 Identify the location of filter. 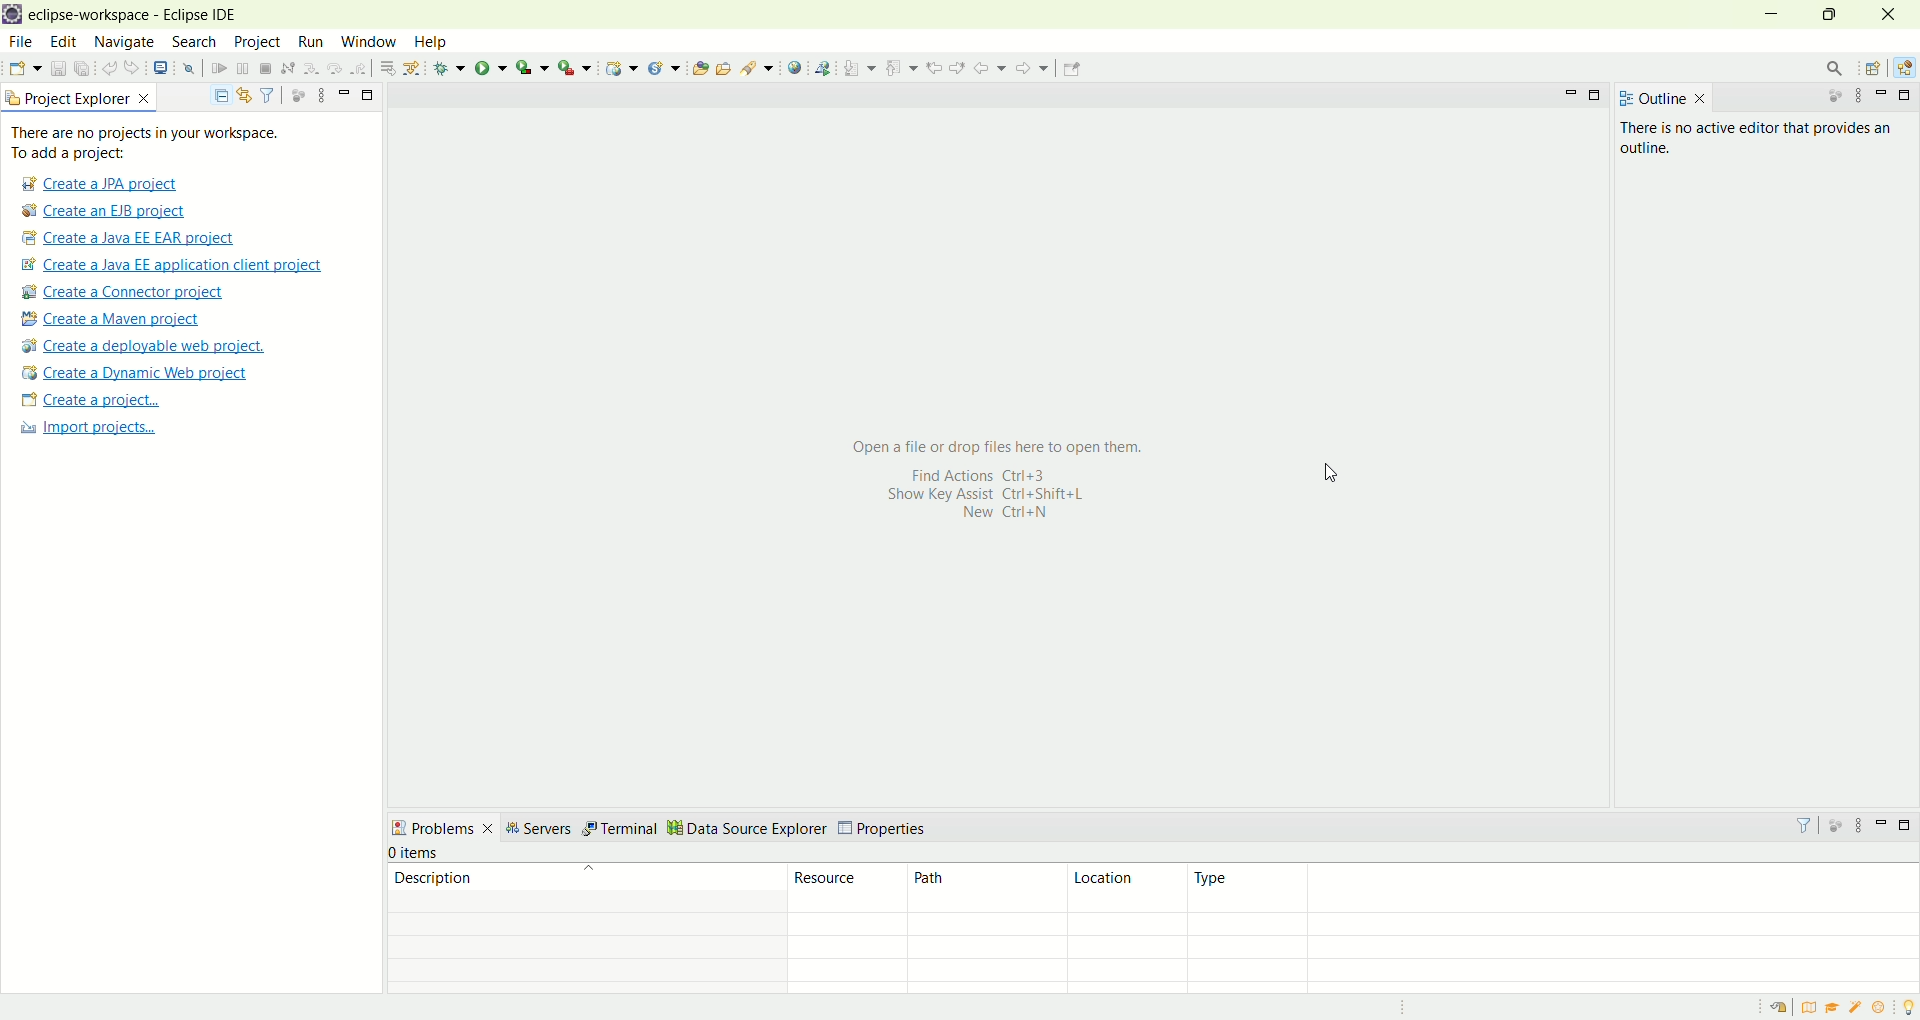
(1805, 827).